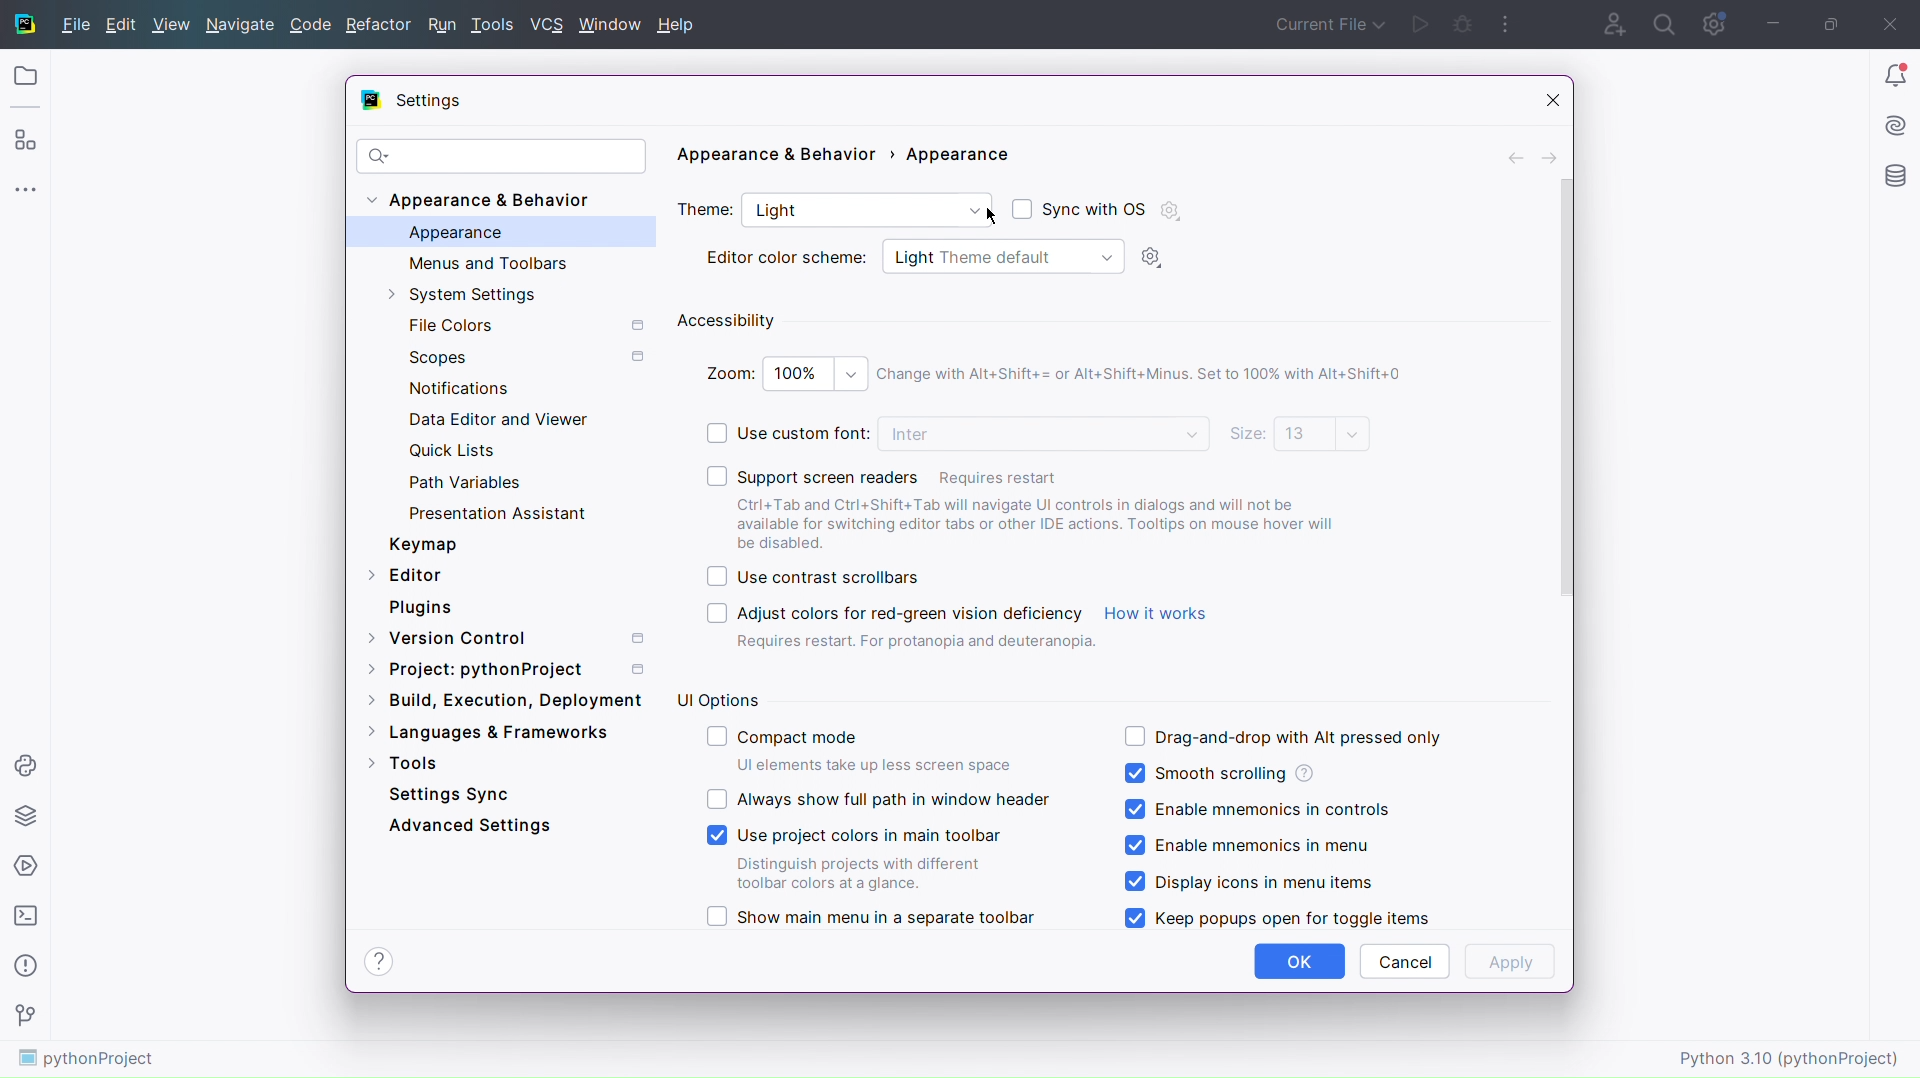 The width and height of the screenshot is (1920, 1078). What do you see at coordinates (681, 25) in the screenshot?
I see `Help` at bounding box center [681, 25].